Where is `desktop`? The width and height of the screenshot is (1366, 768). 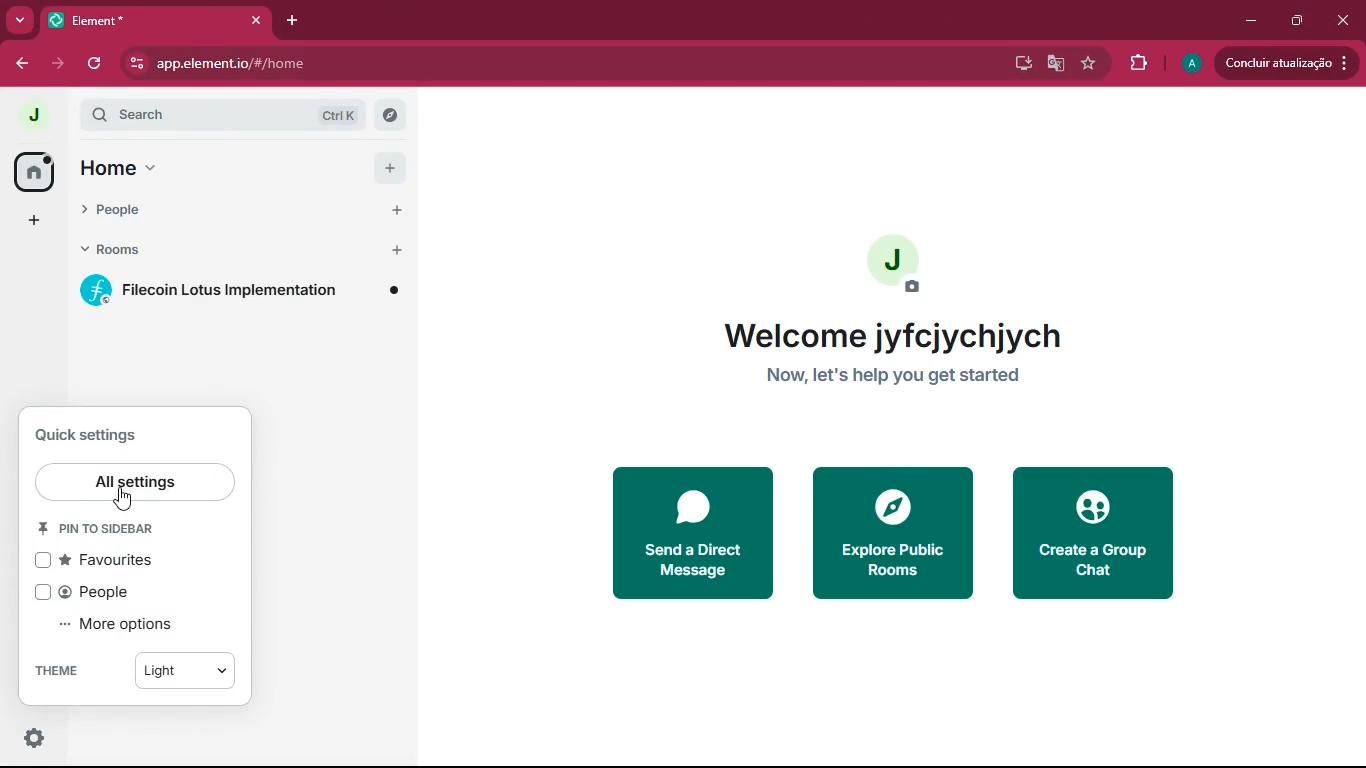 desktop is located at coordinates (1020, 64).